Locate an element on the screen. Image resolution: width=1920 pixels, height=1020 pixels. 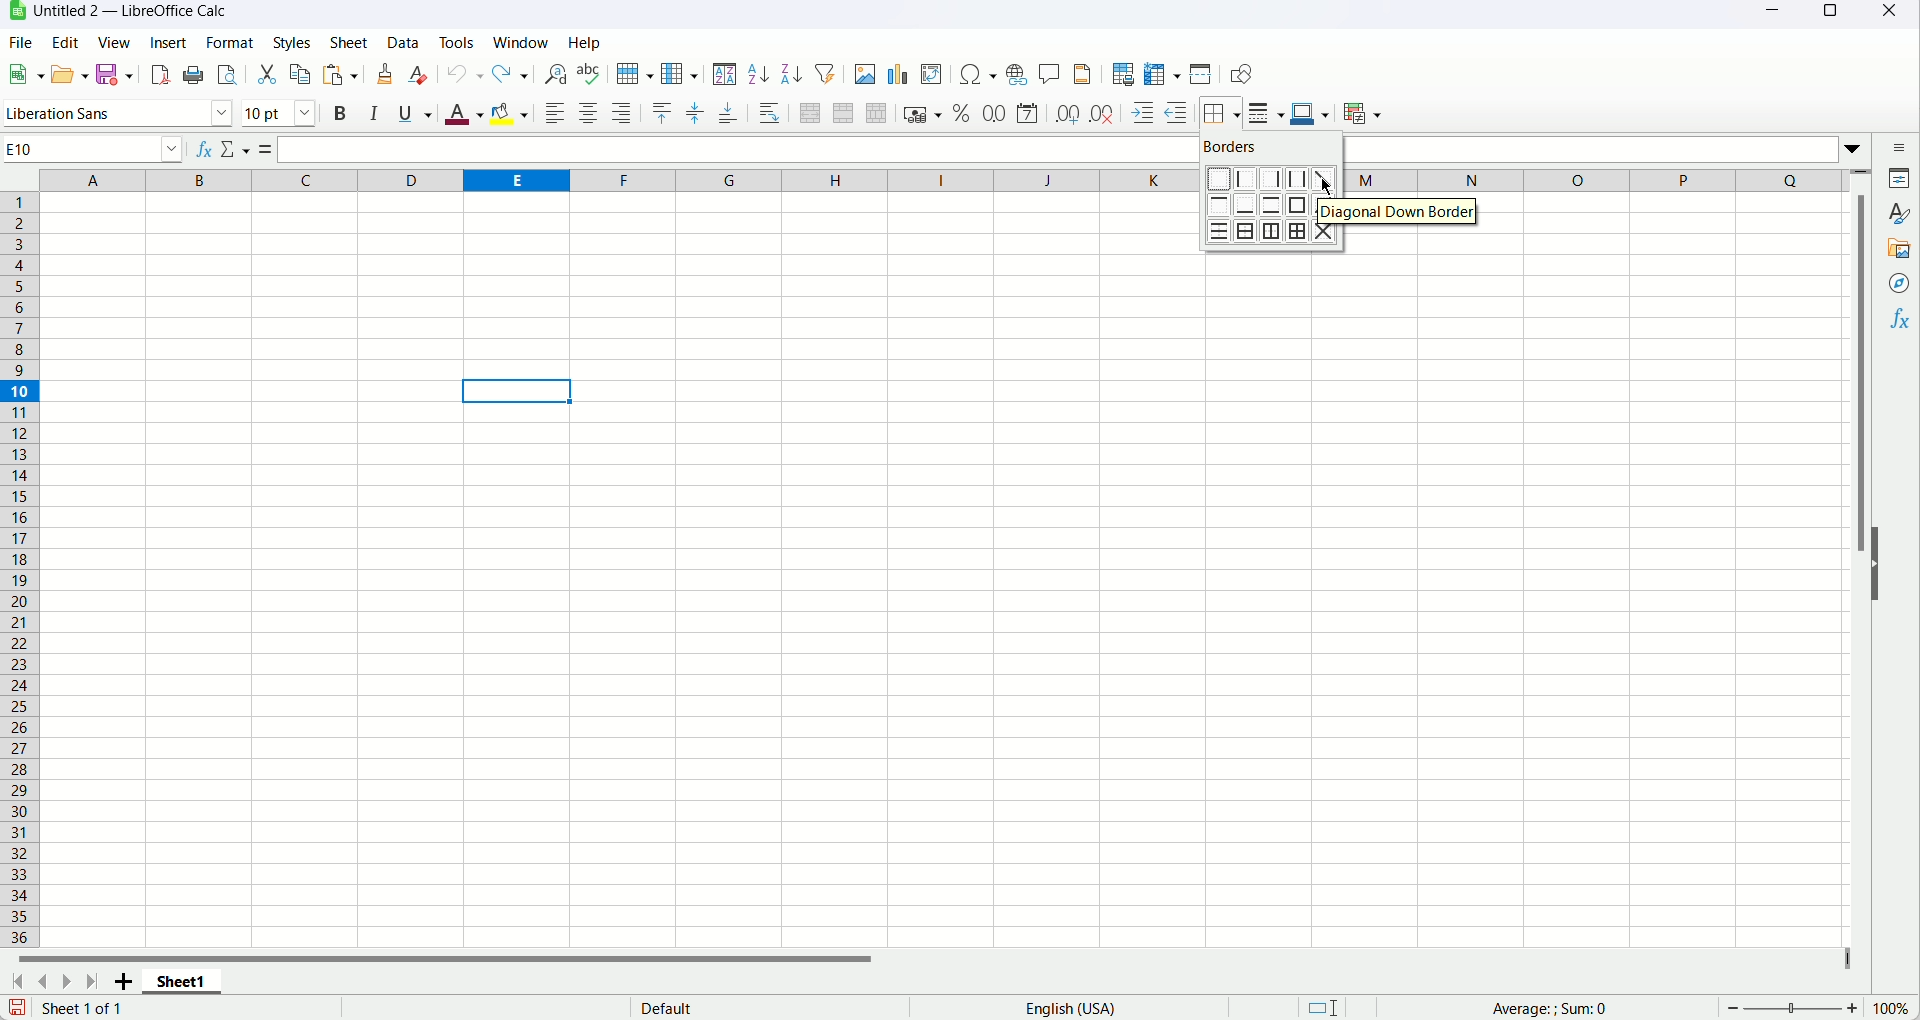
Tools is located at coordinates (454, 41).